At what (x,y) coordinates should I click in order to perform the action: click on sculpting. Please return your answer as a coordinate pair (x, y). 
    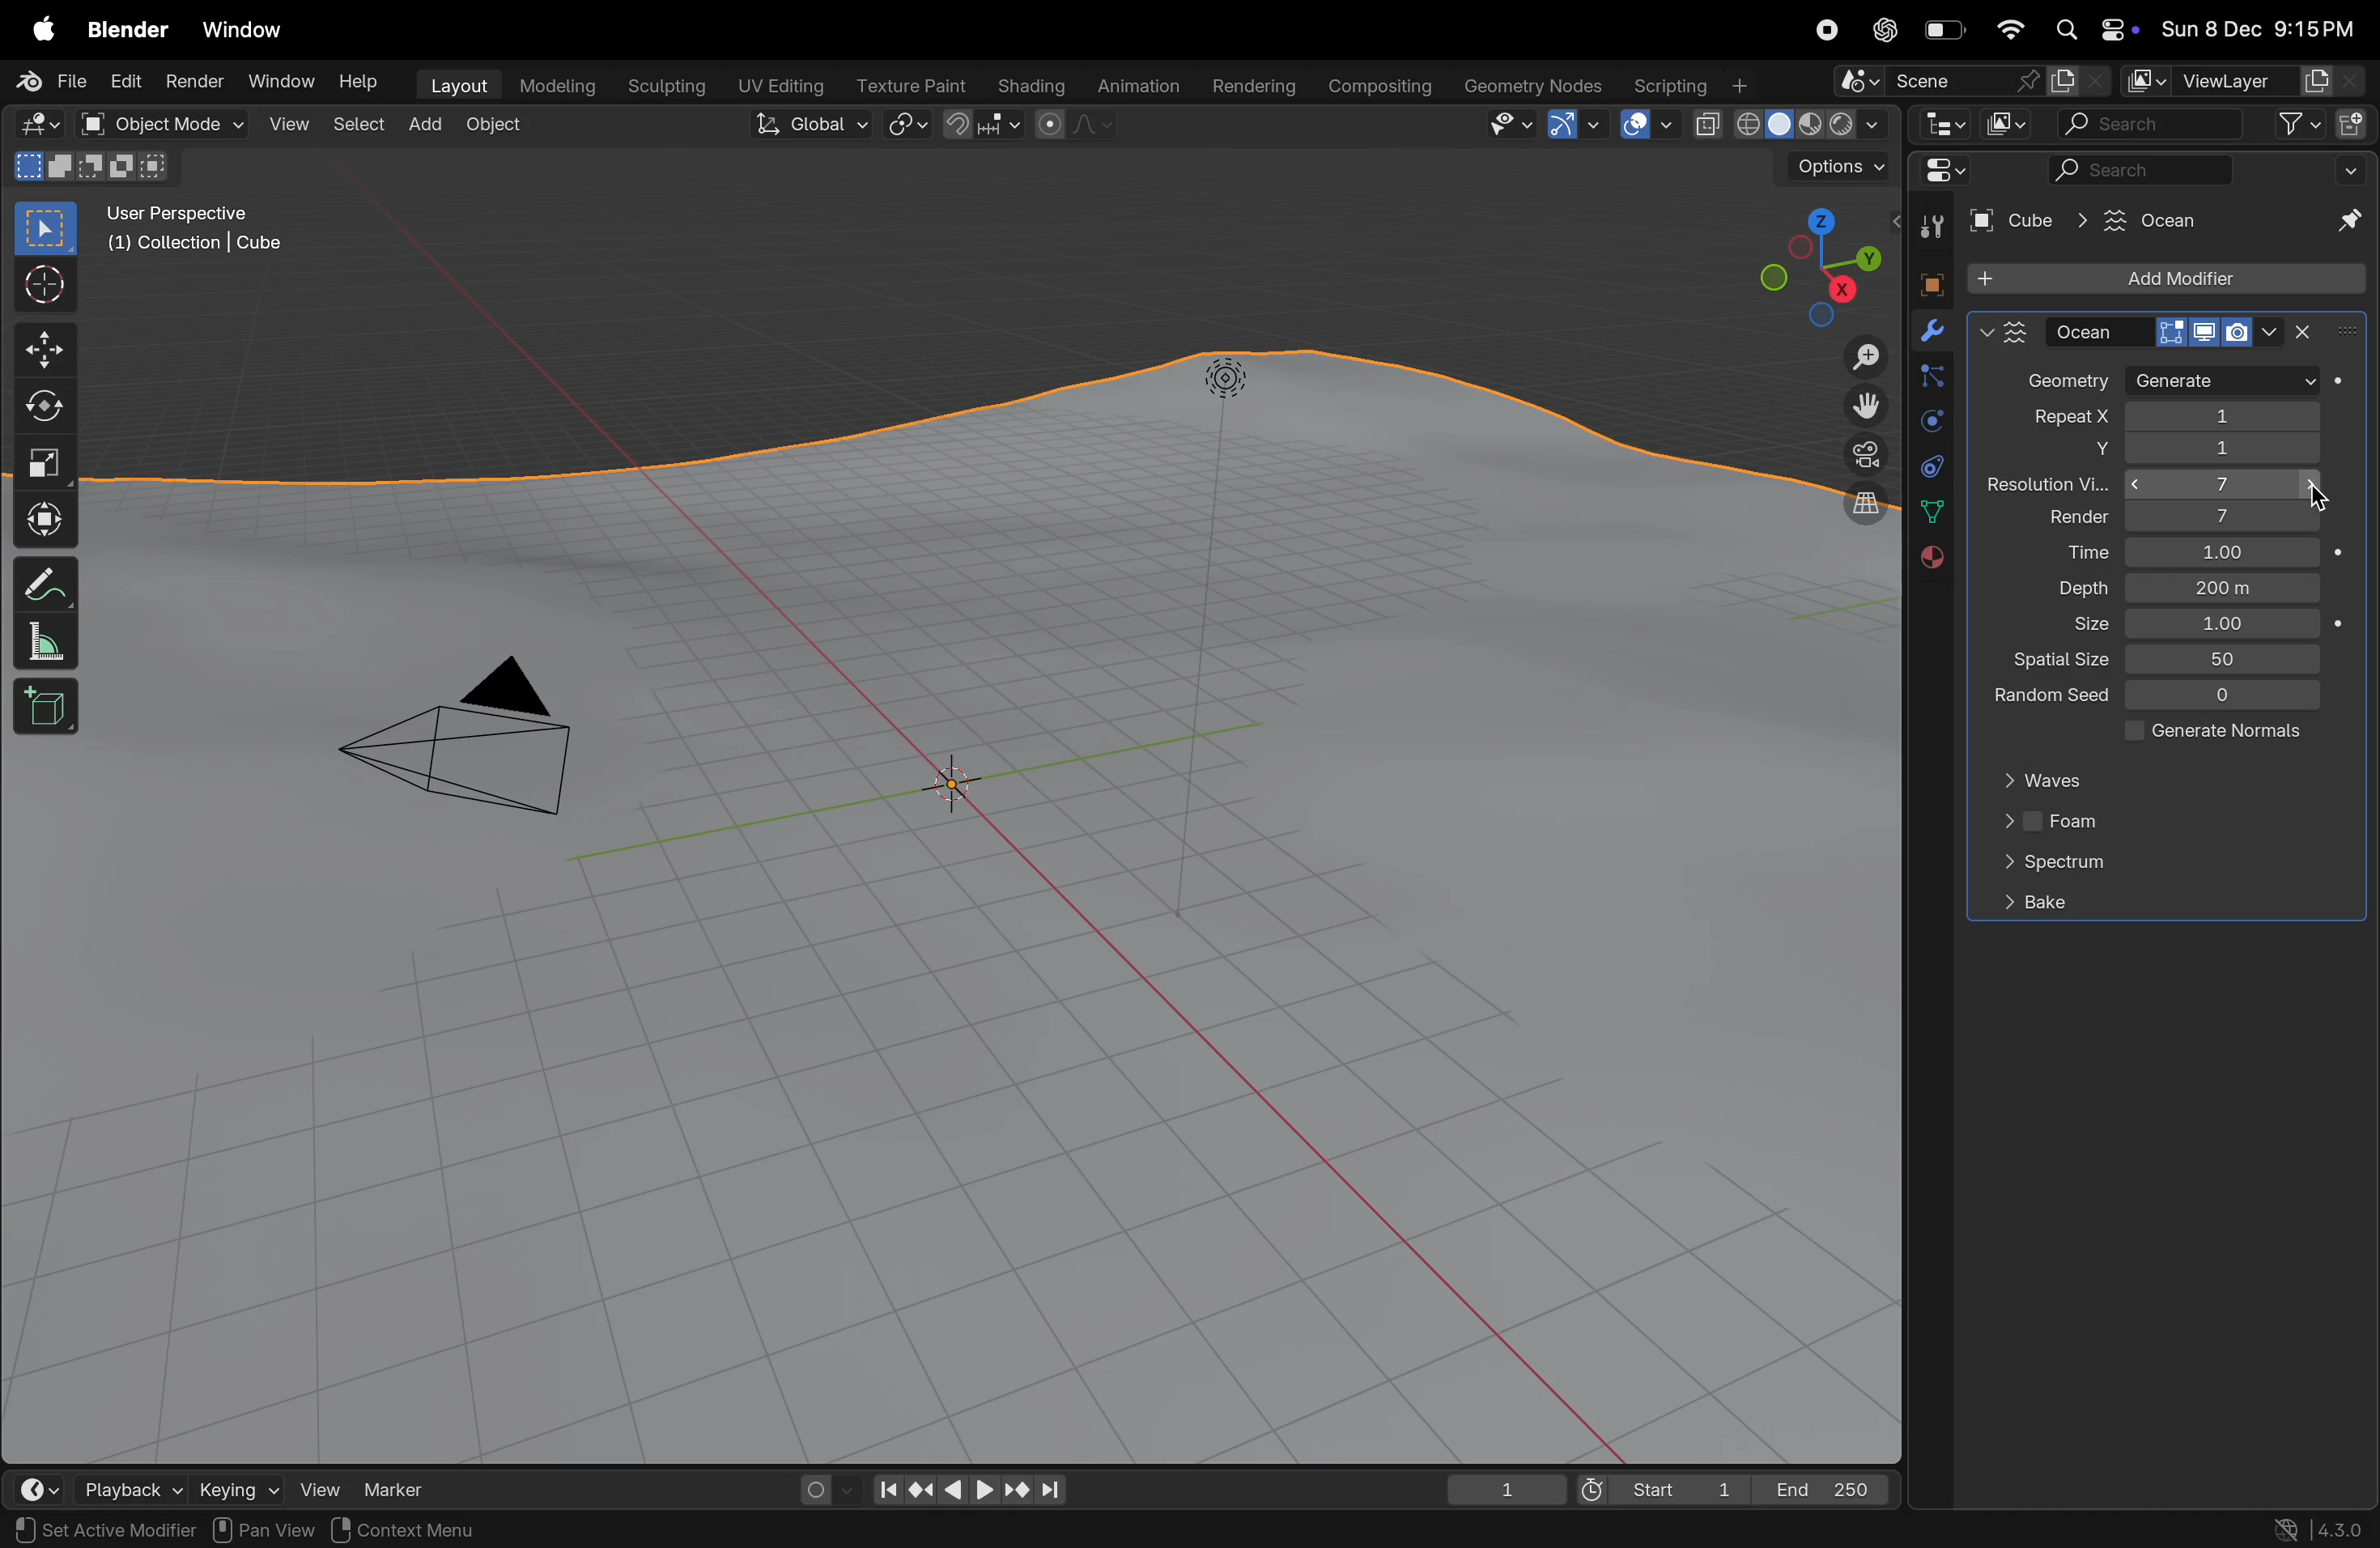
    Looking at the image, I should click on (667, 84).